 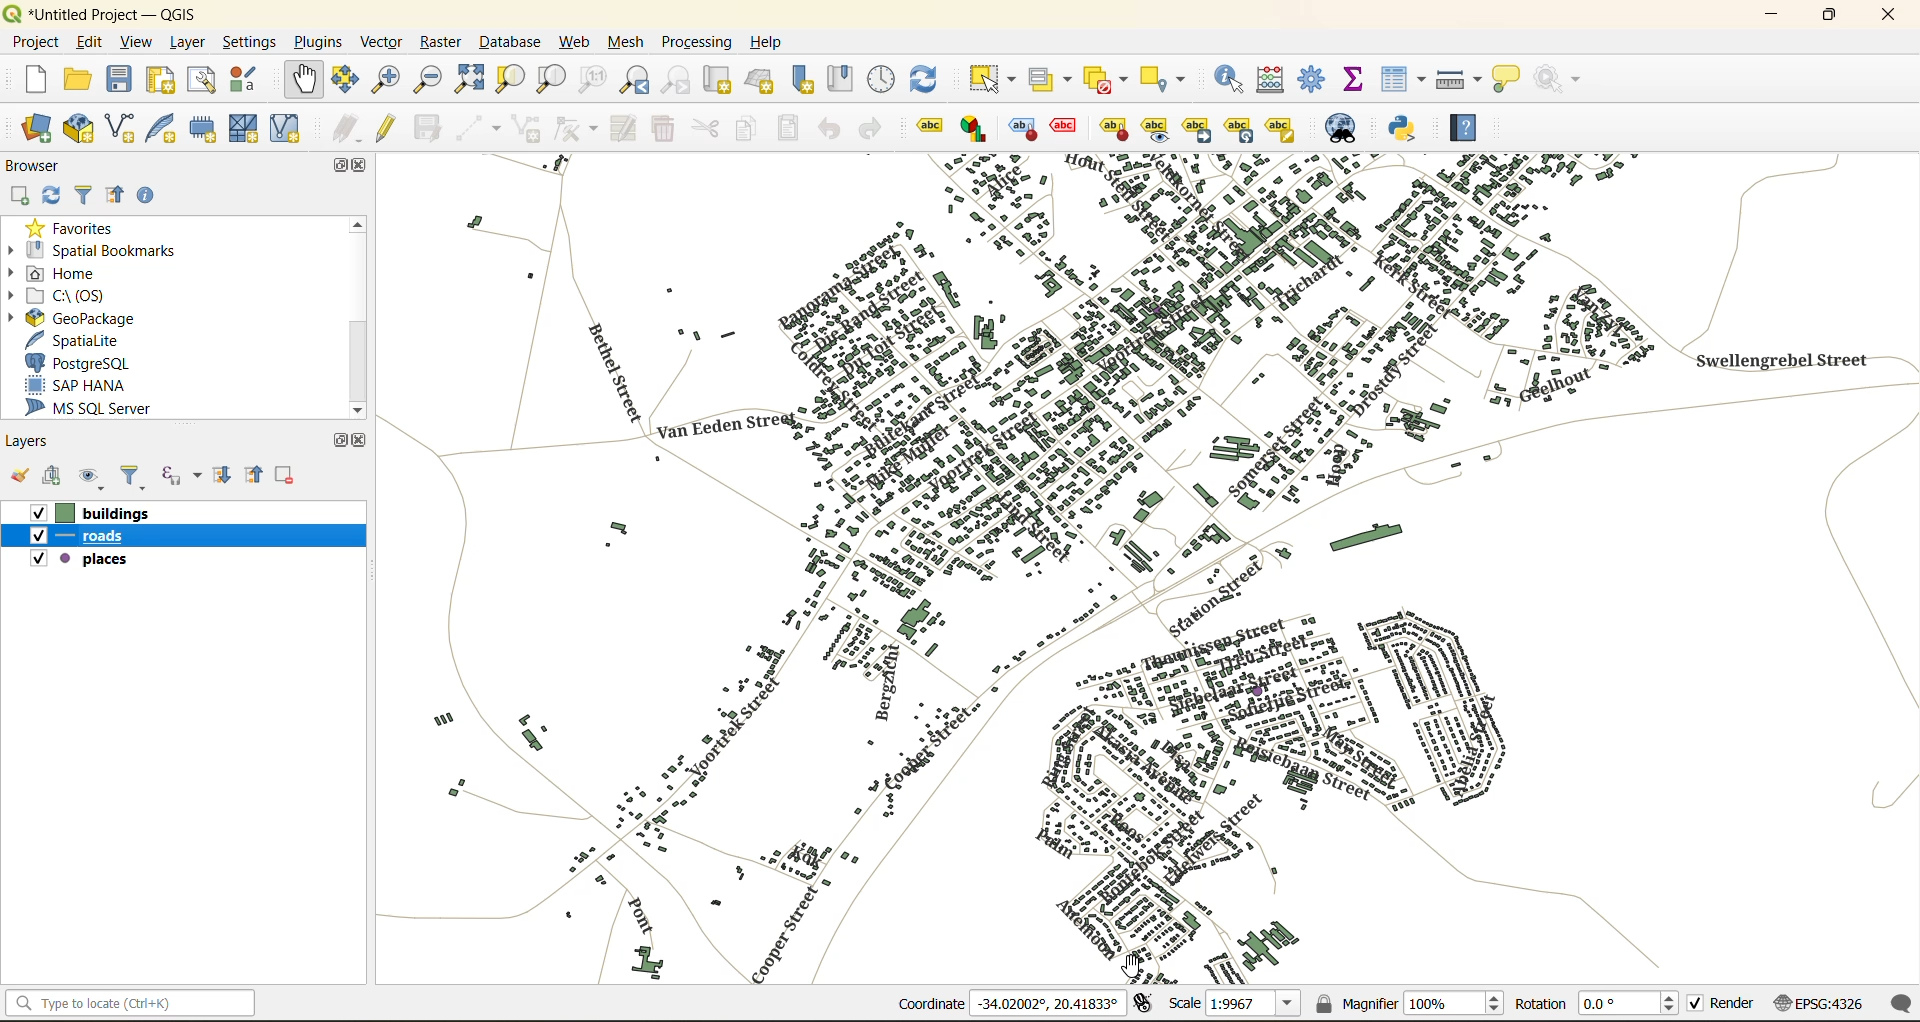 I want to click on places layer, so click(x=80, y=560).